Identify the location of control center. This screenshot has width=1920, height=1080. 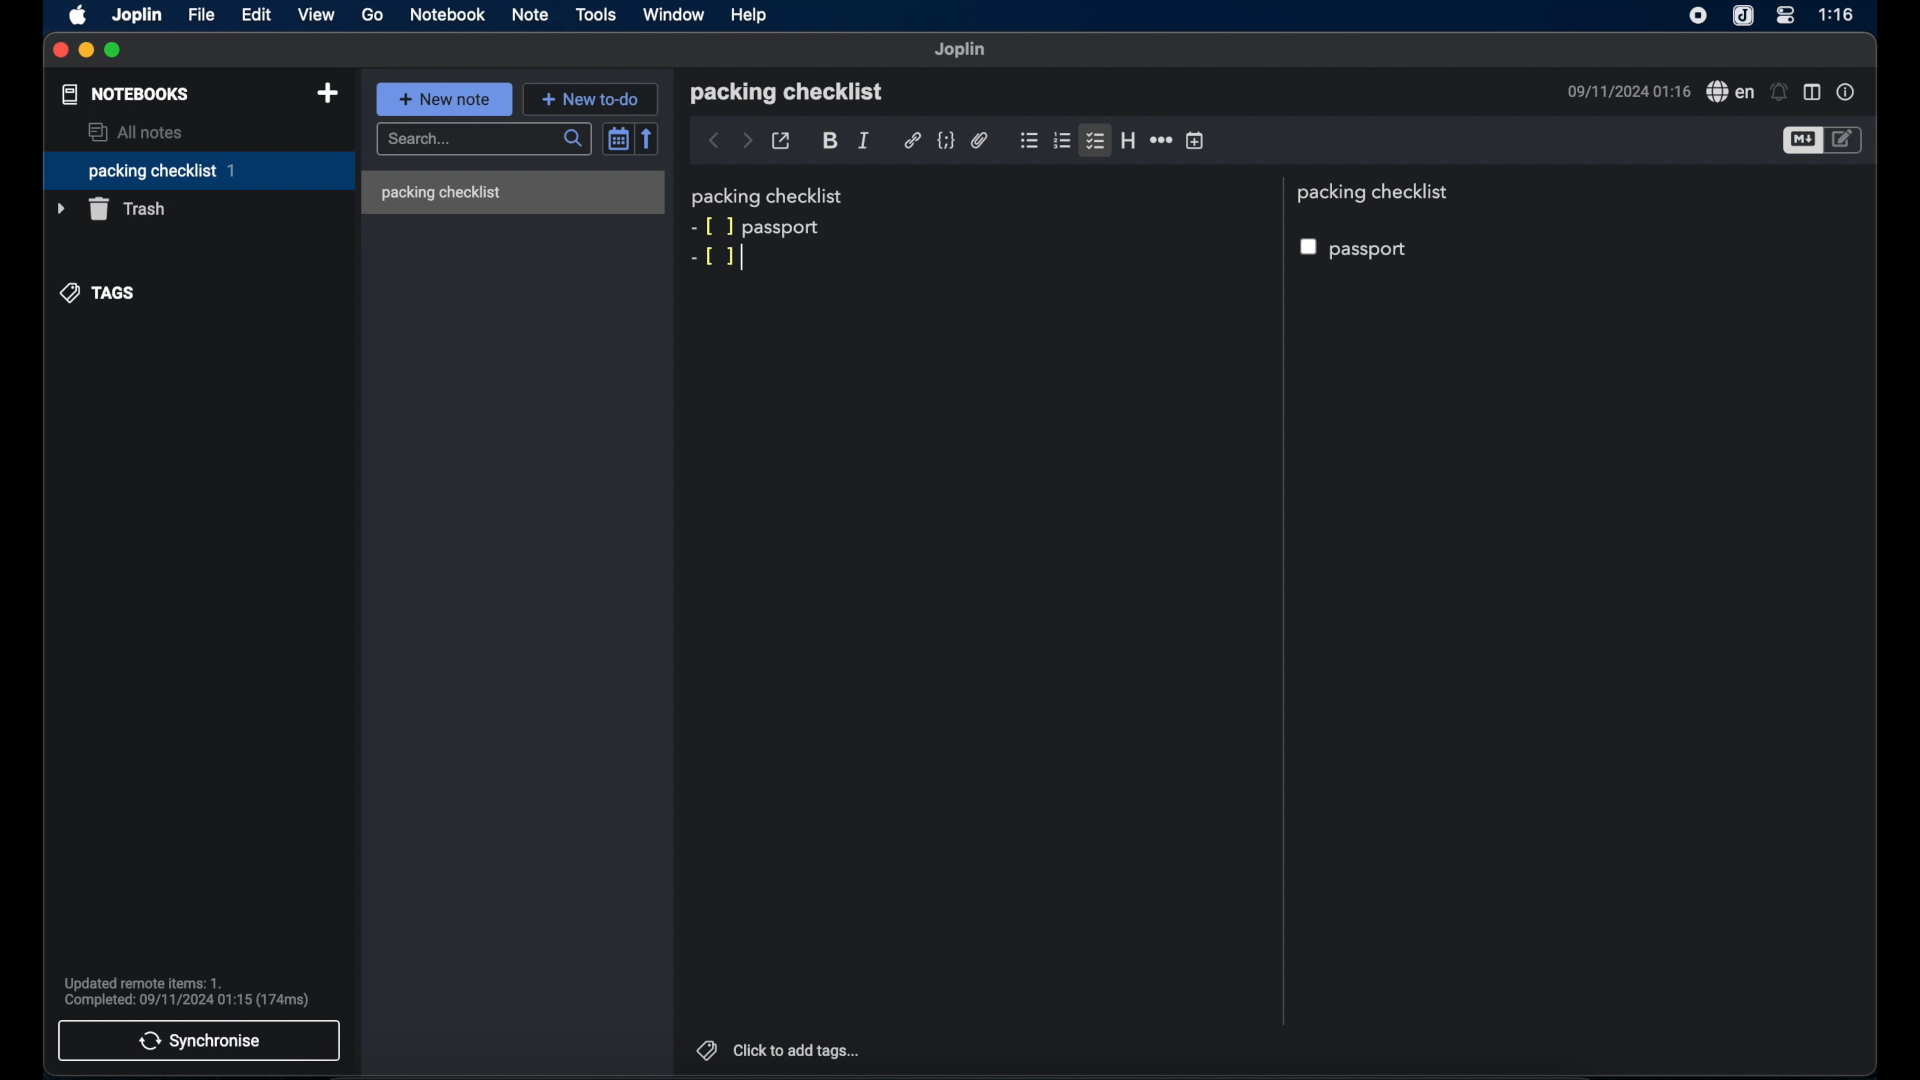
(1787, 15).